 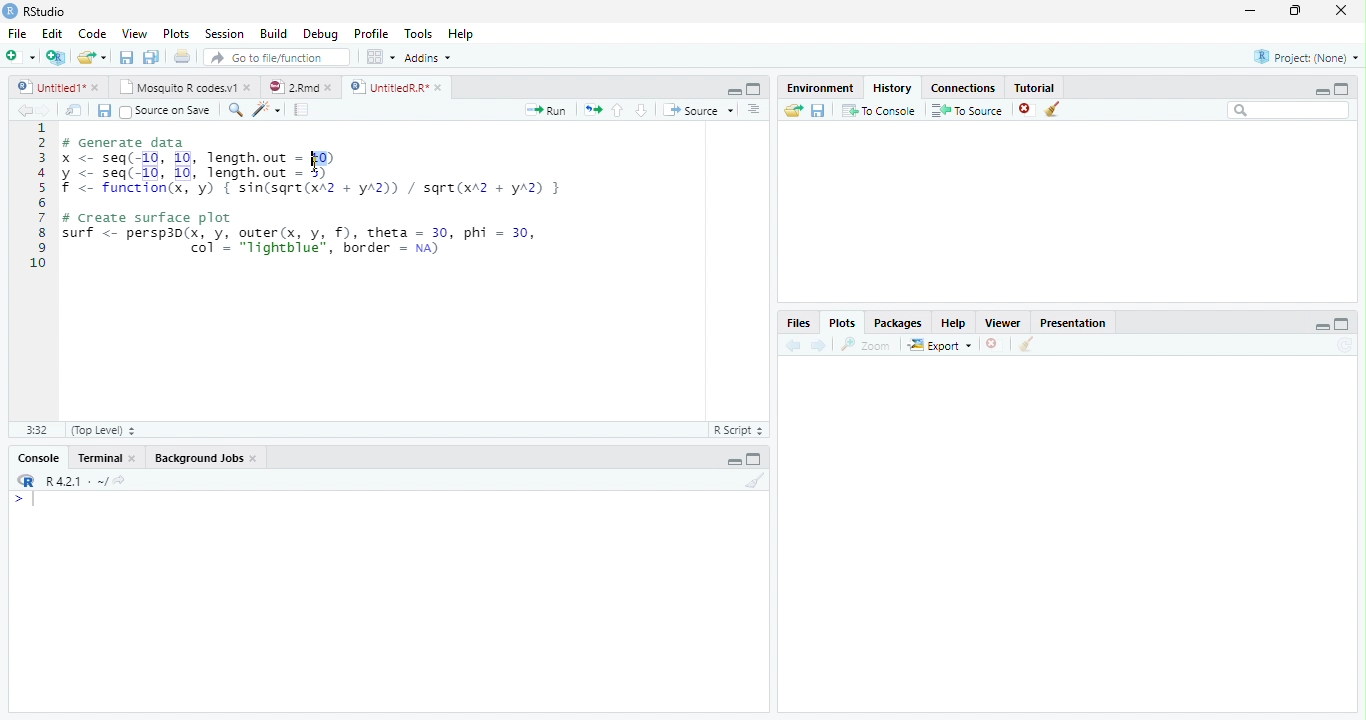 I want to click on Environment, so click(x=820, y=88).